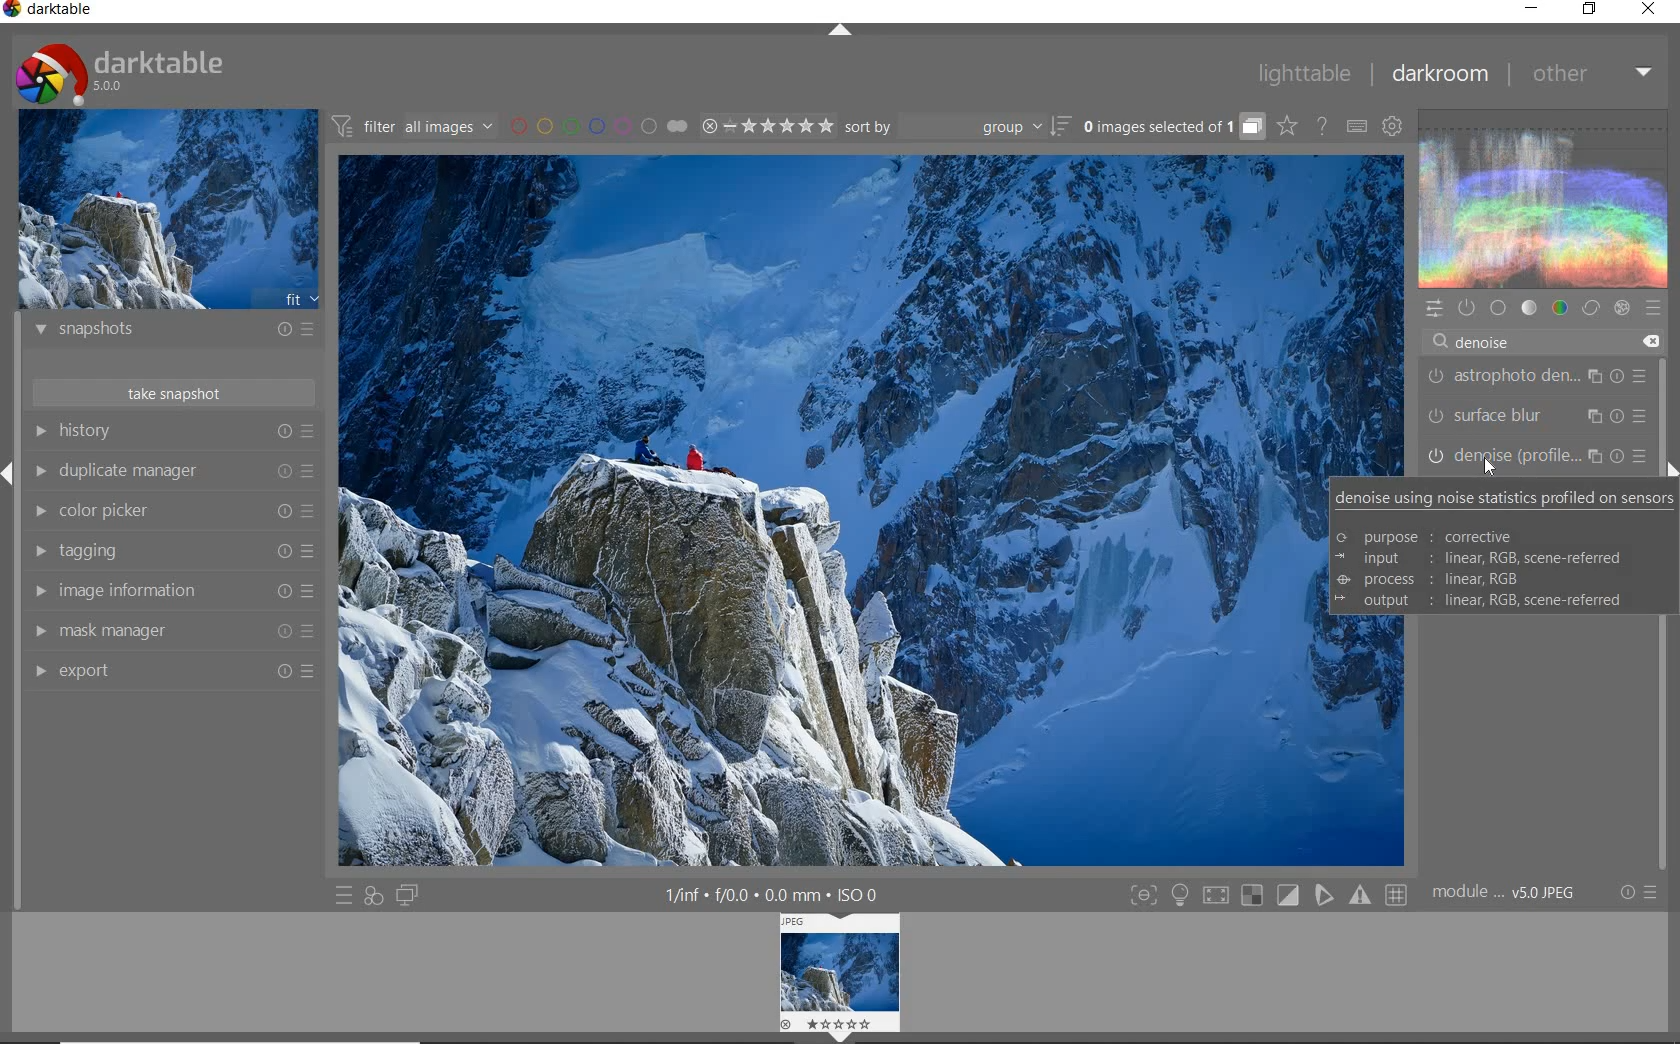 The width and height of the screenshot is (1680, 1044). I want to click on enable online help, so click(1324, 128).